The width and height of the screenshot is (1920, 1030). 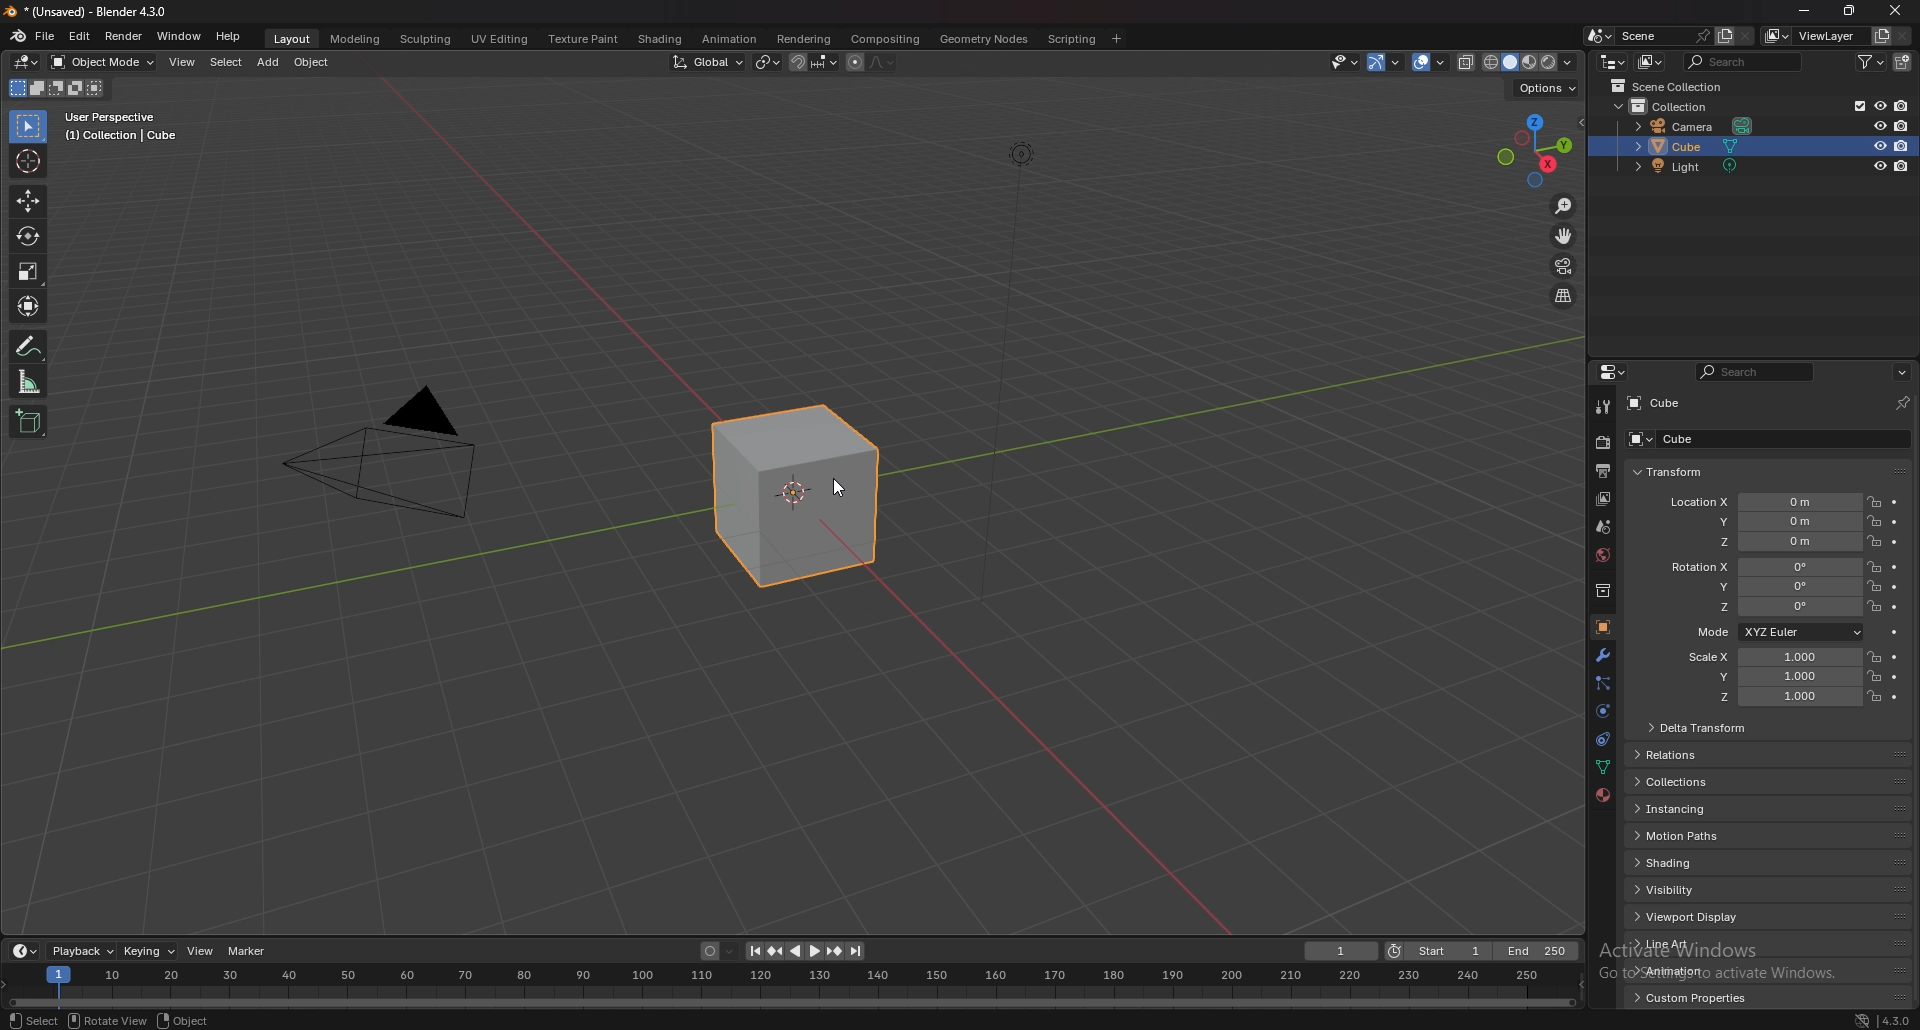 What do you see at coordinates (1725, 37) in the screenshot?
I see `new scene` at bounding box center [1725, 37].